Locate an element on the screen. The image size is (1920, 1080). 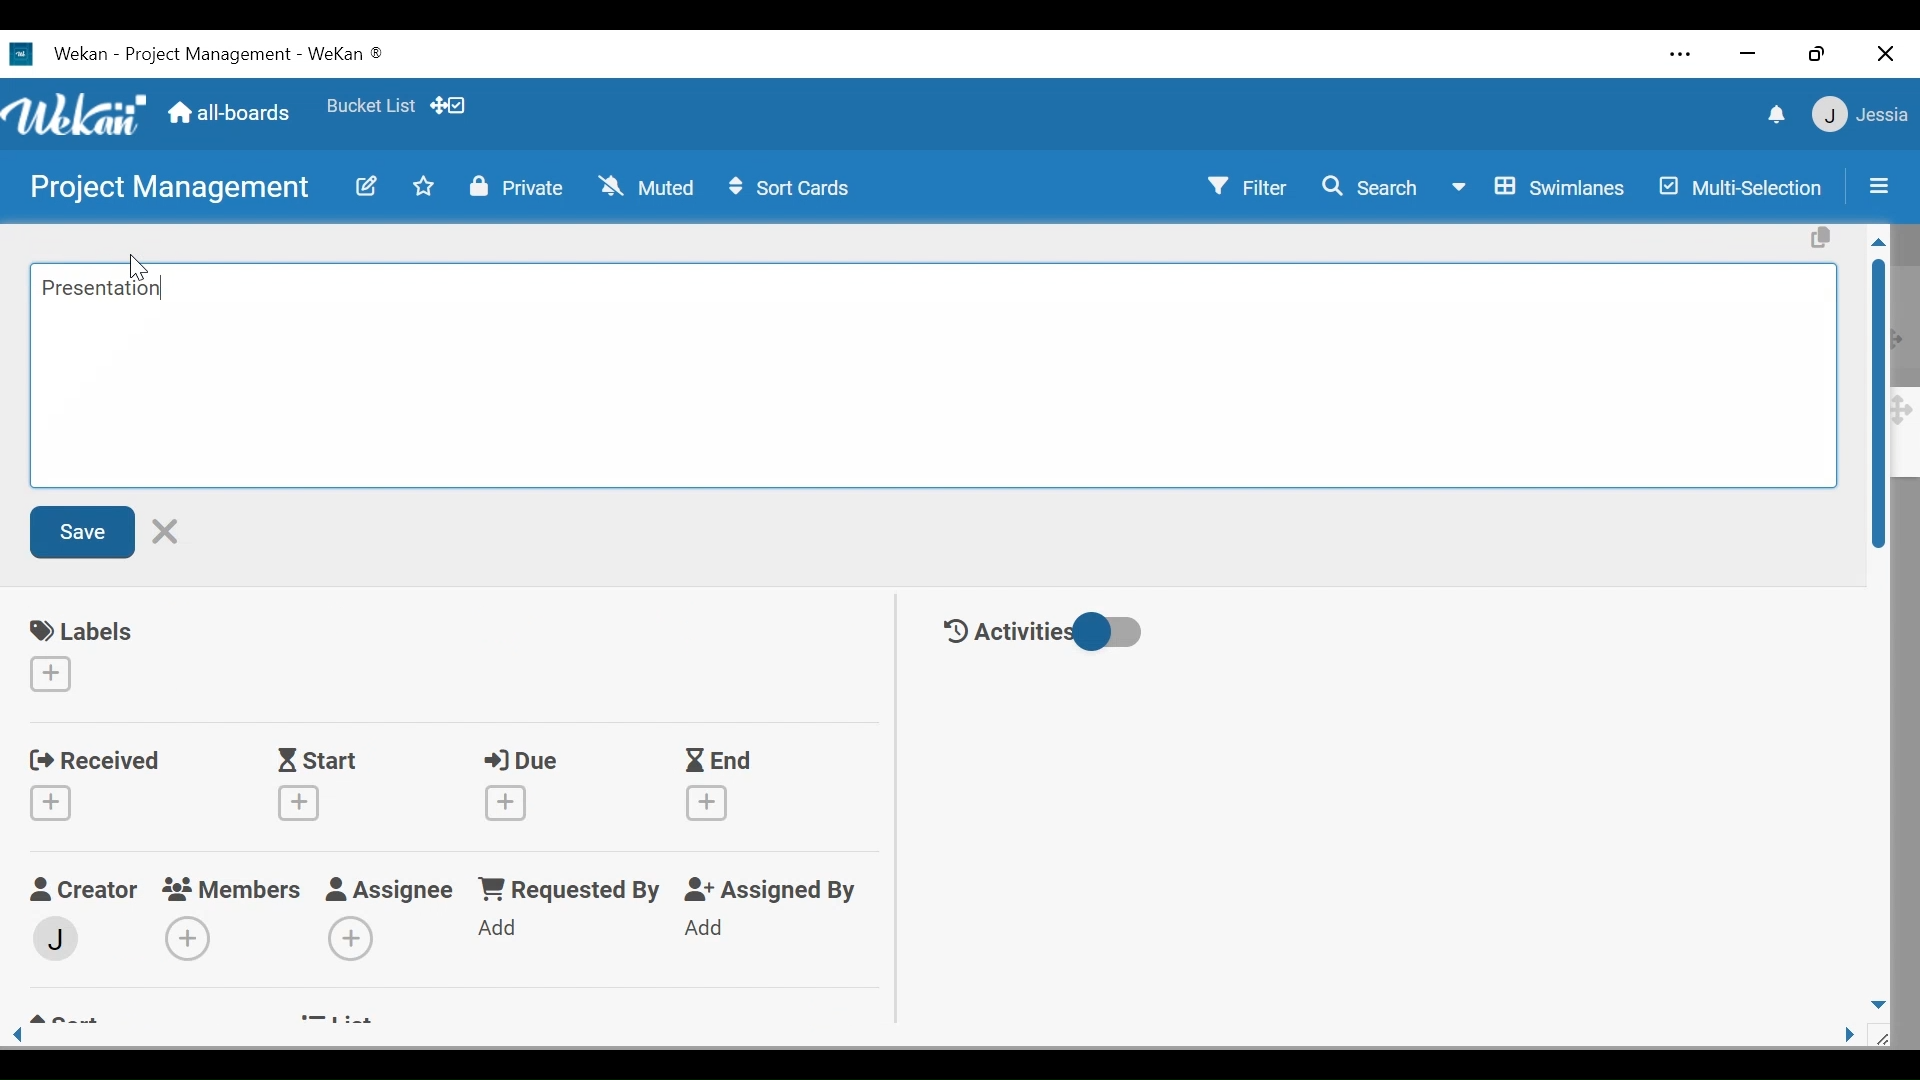
Create Start date is located at coordinates (299, 803).